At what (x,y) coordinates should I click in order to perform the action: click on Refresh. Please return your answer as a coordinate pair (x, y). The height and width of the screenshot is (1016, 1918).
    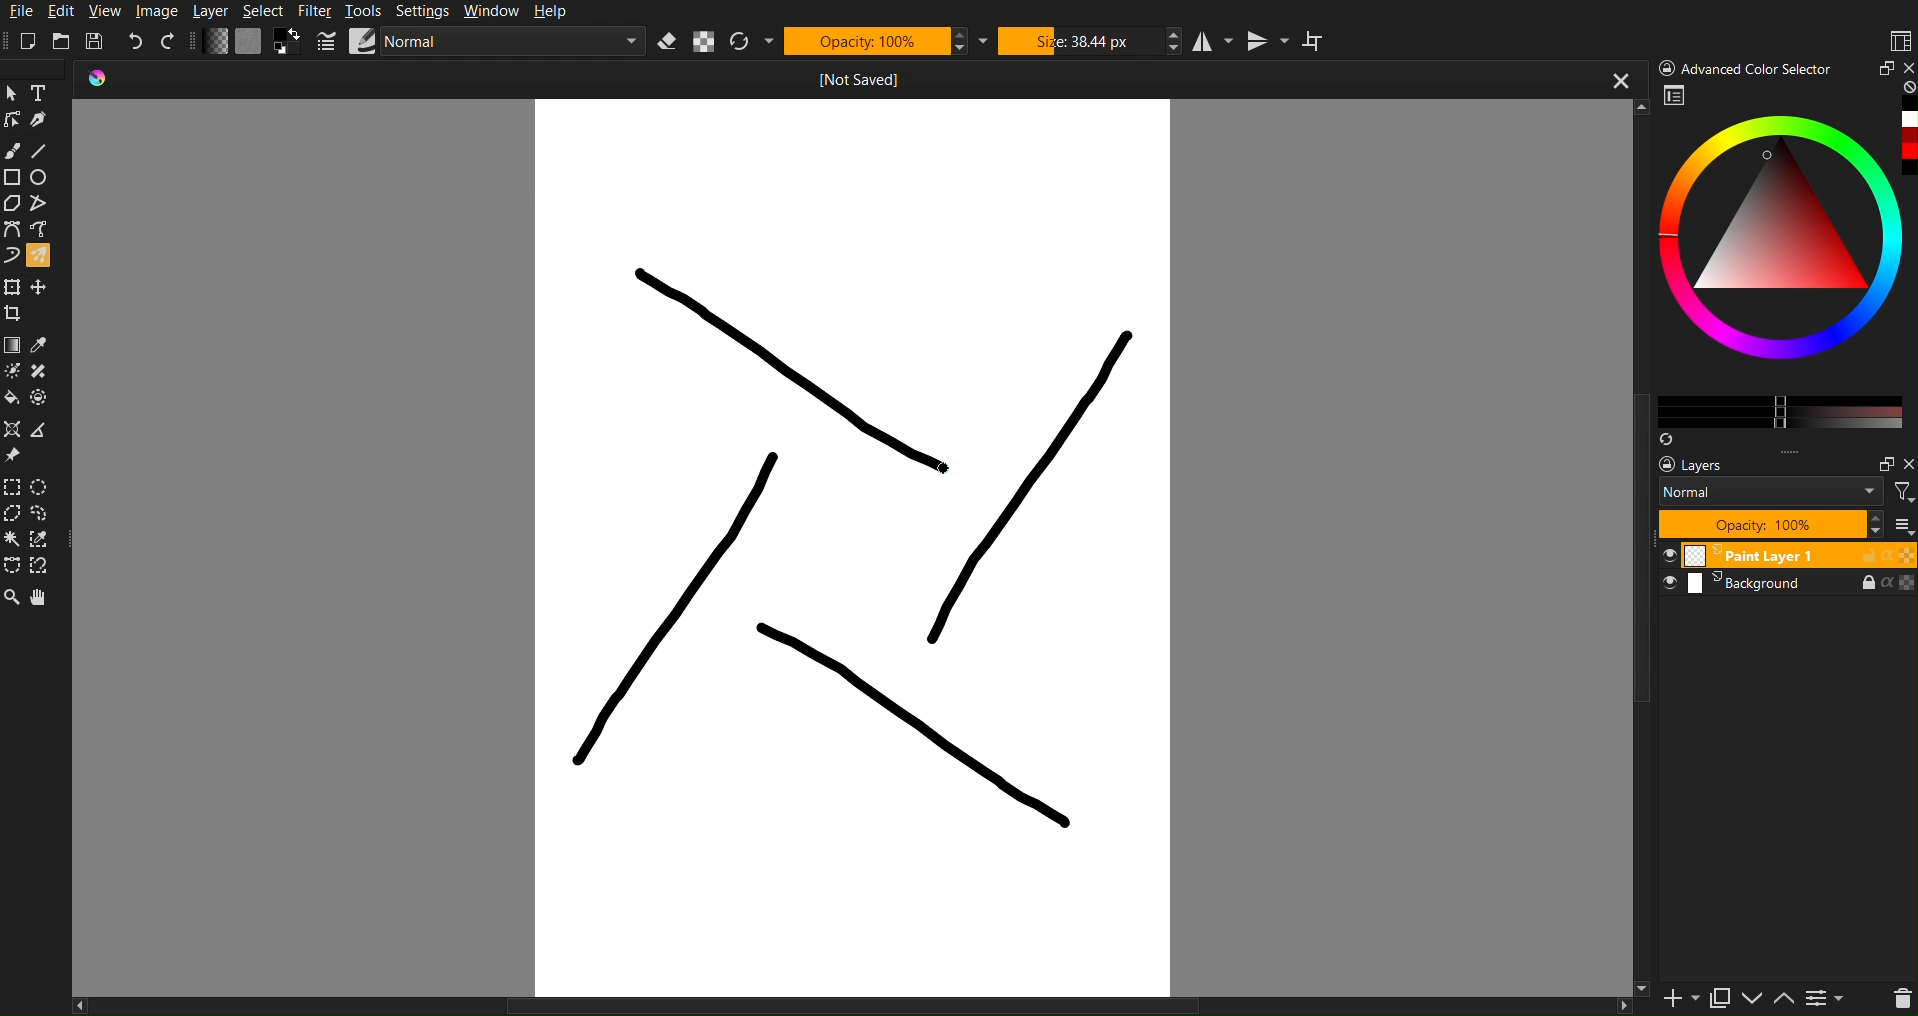
    Looking at the image, I should click on (747, 42).